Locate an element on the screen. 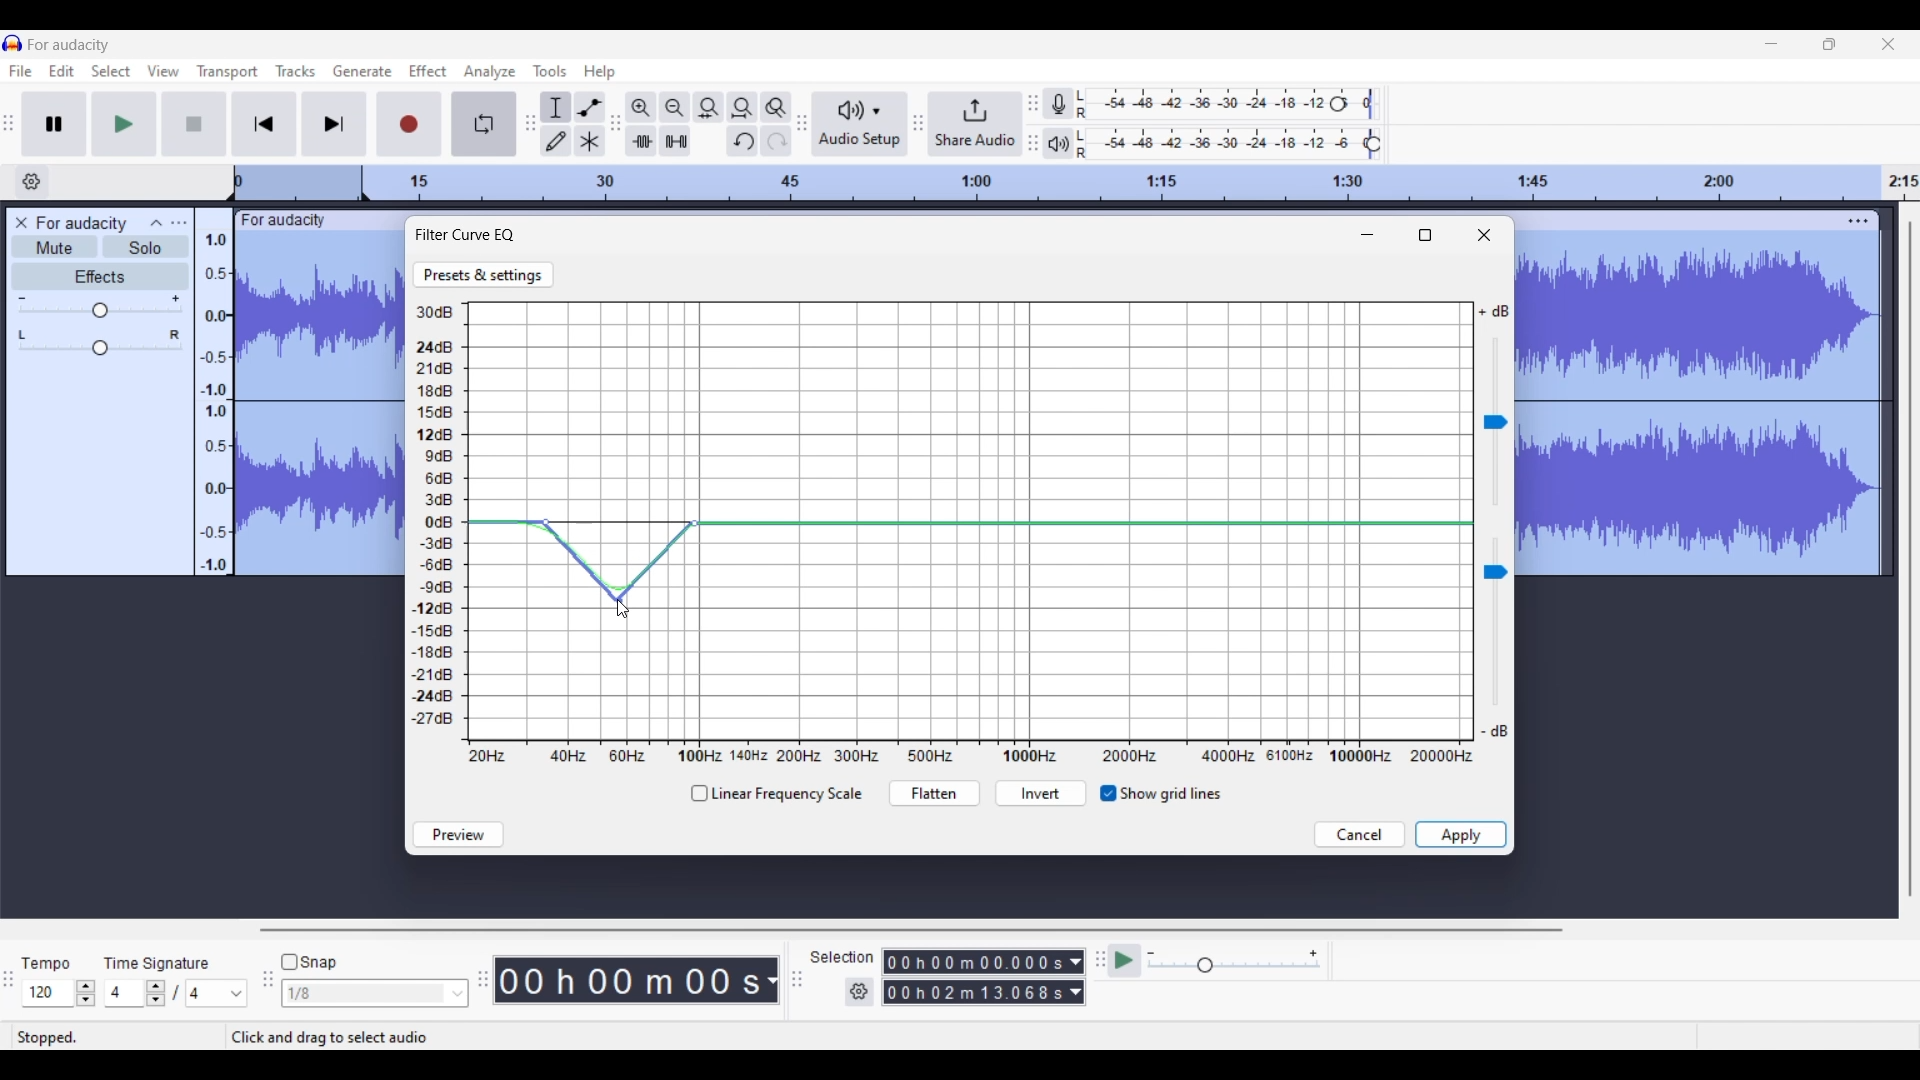 The height and width of the screenshot is (1080, 1920). Filter curve EQ is located at coordinates (467, 234).